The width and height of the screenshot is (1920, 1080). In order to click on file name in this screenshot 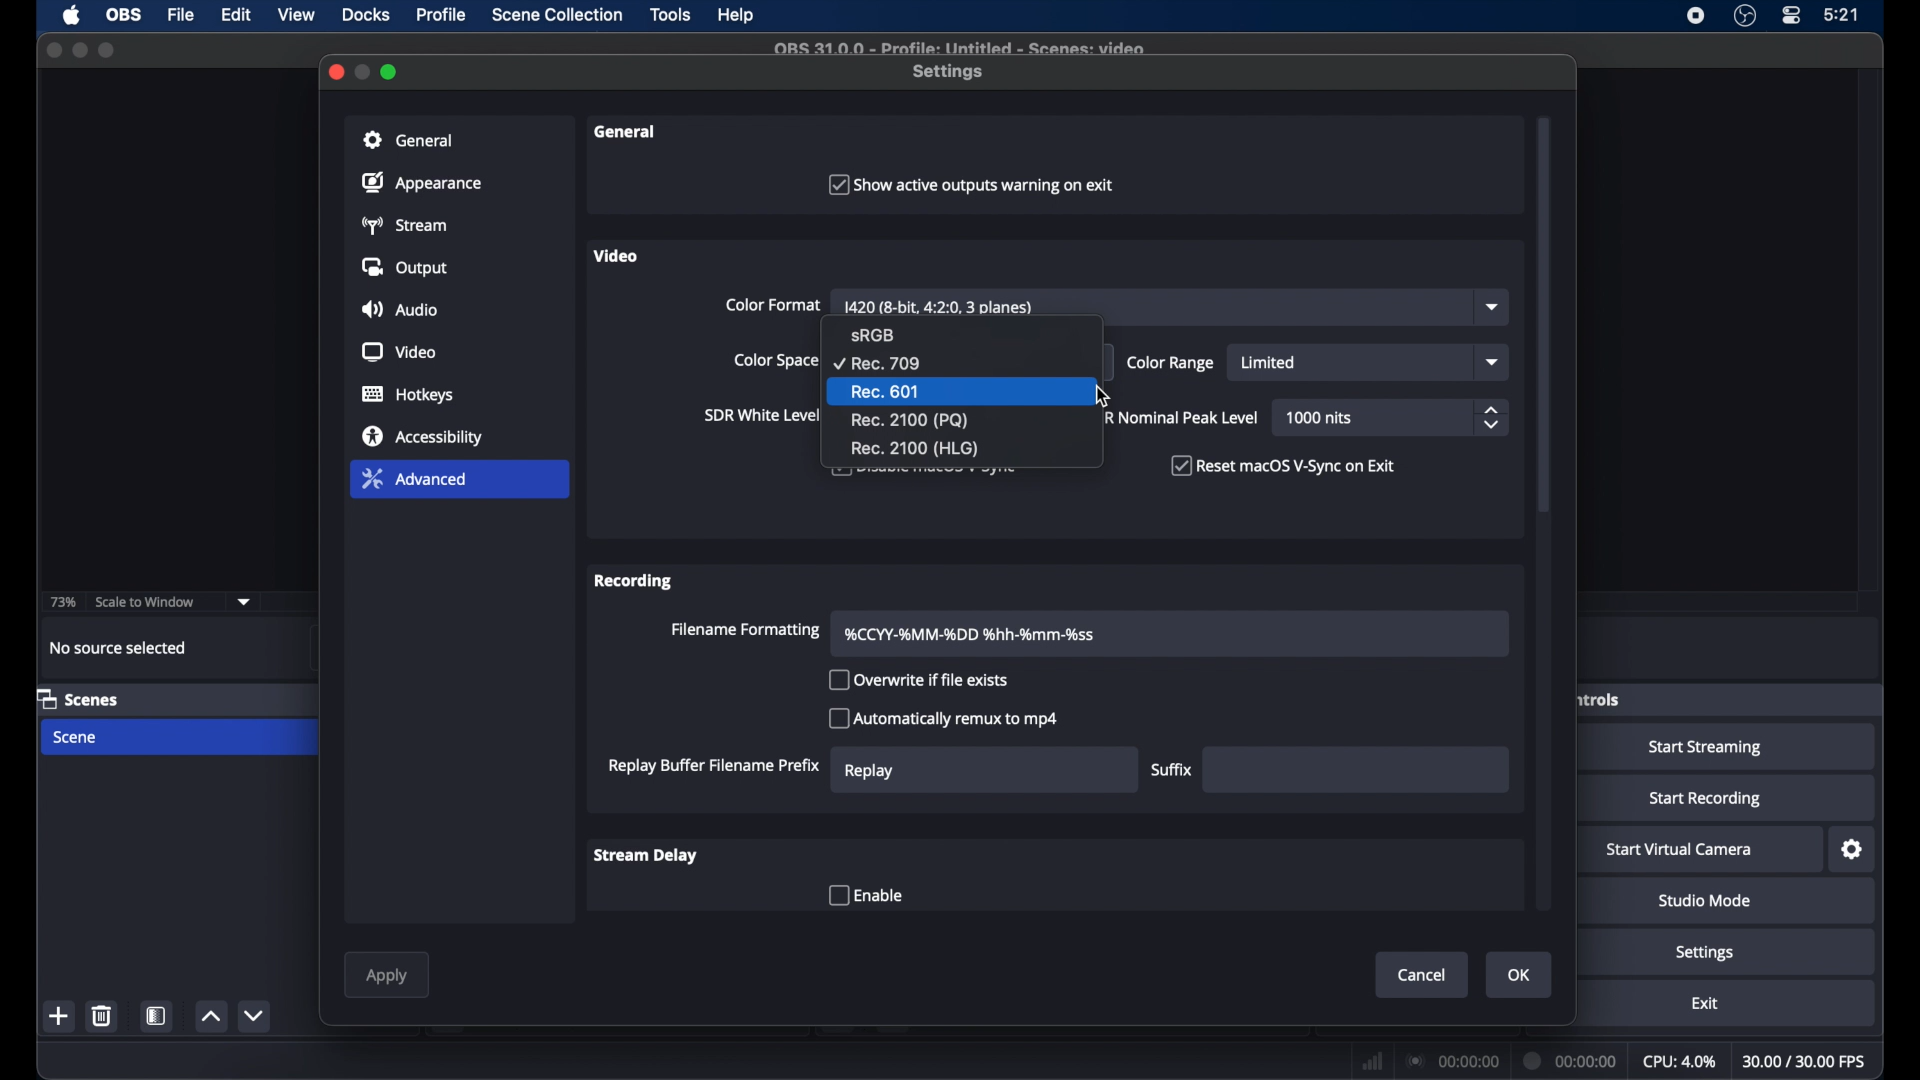, I will do `click(960, 46)`.